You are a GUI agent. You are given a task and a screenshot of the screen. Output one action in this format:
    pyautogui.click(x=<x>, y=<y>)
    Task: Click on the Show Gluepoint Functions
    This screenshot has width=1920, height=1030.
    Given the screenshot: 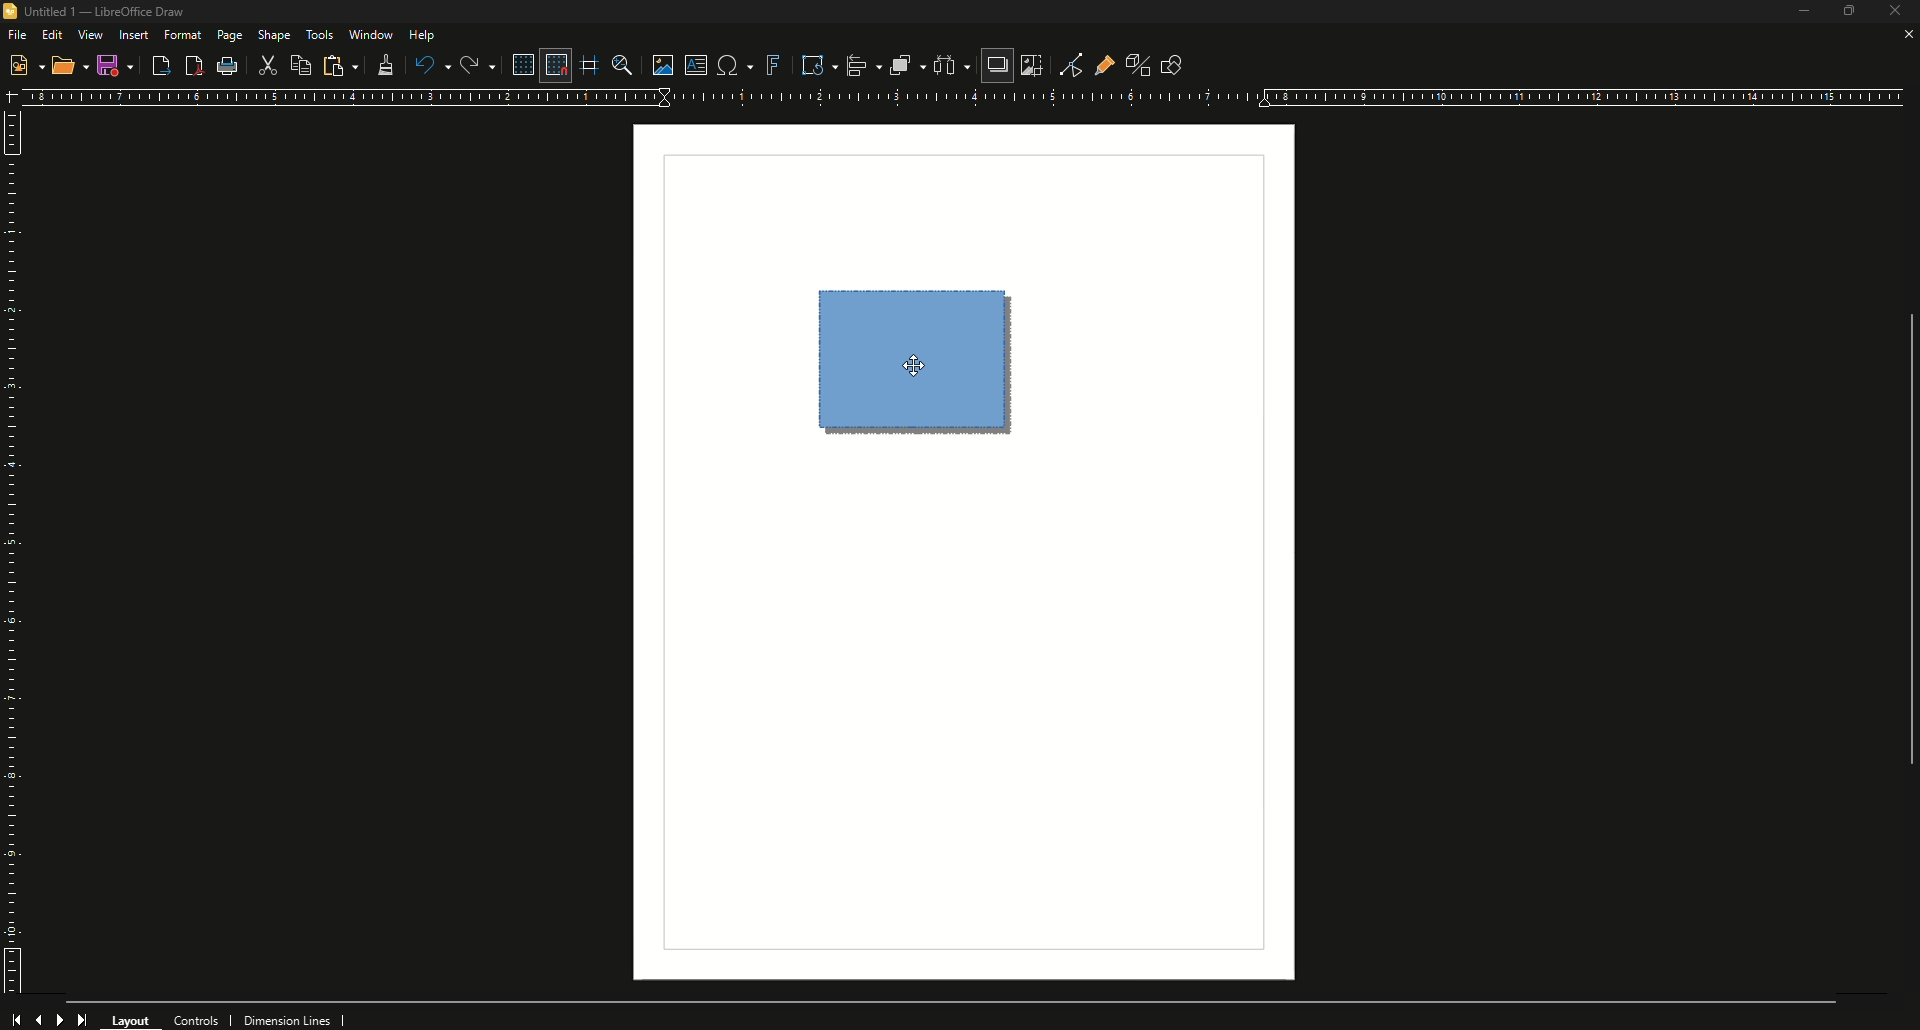 What is the action you would take?
    pyautogui.click(x=1098, y=63)
    